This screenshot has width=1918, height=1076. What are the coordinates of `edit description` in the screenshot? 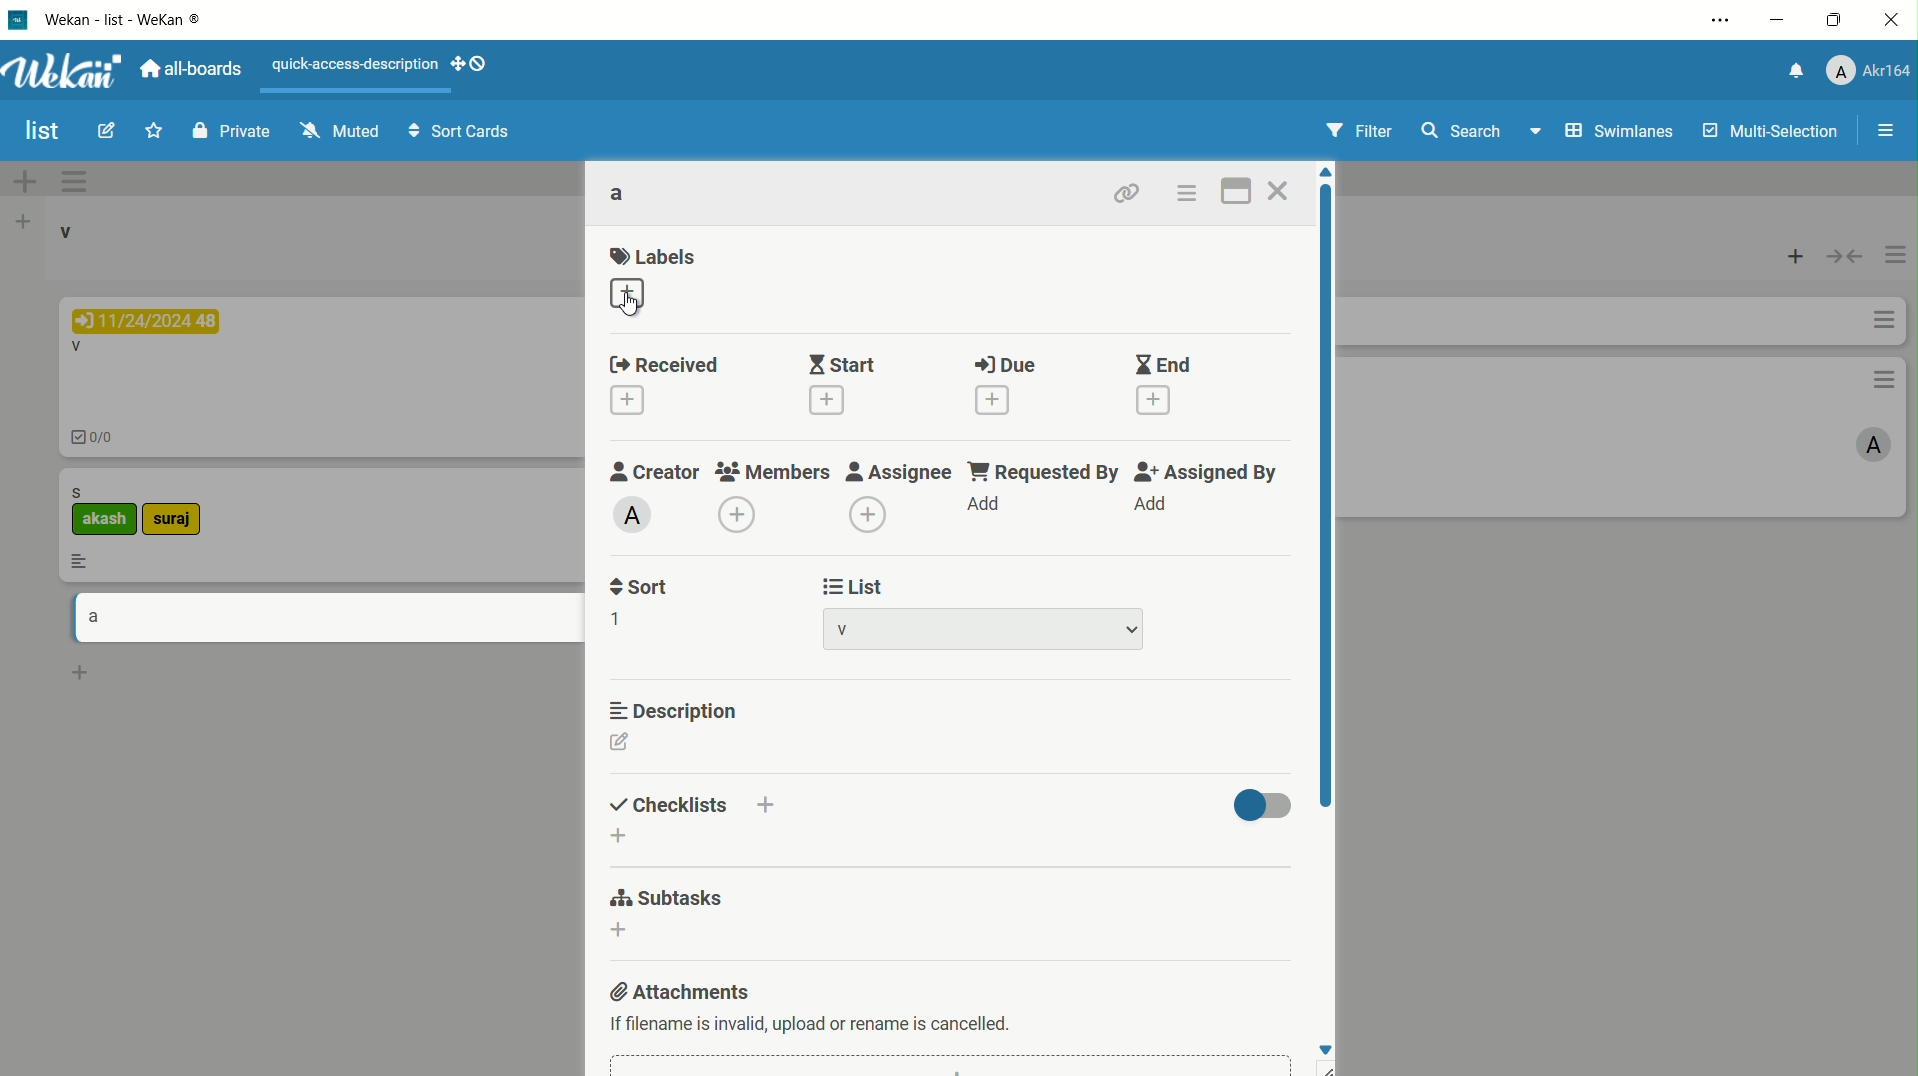 It's located at (620, 742).